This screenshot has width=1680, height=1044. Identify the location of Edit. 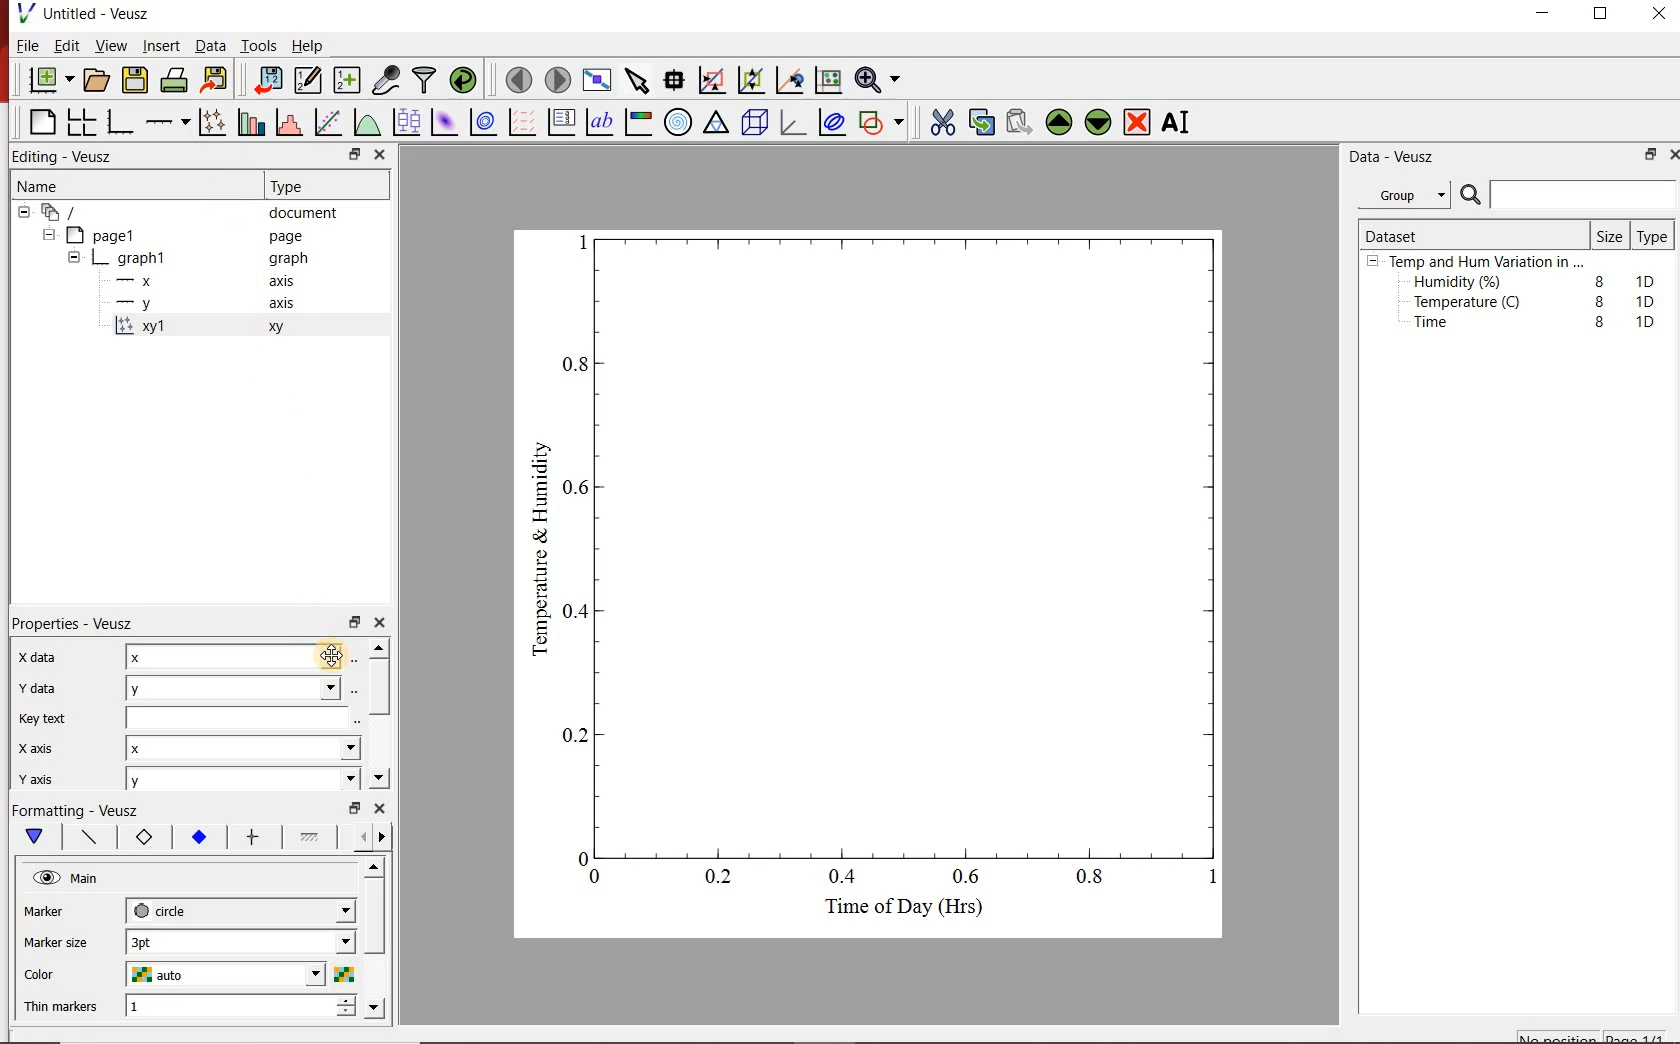
(67, 48).